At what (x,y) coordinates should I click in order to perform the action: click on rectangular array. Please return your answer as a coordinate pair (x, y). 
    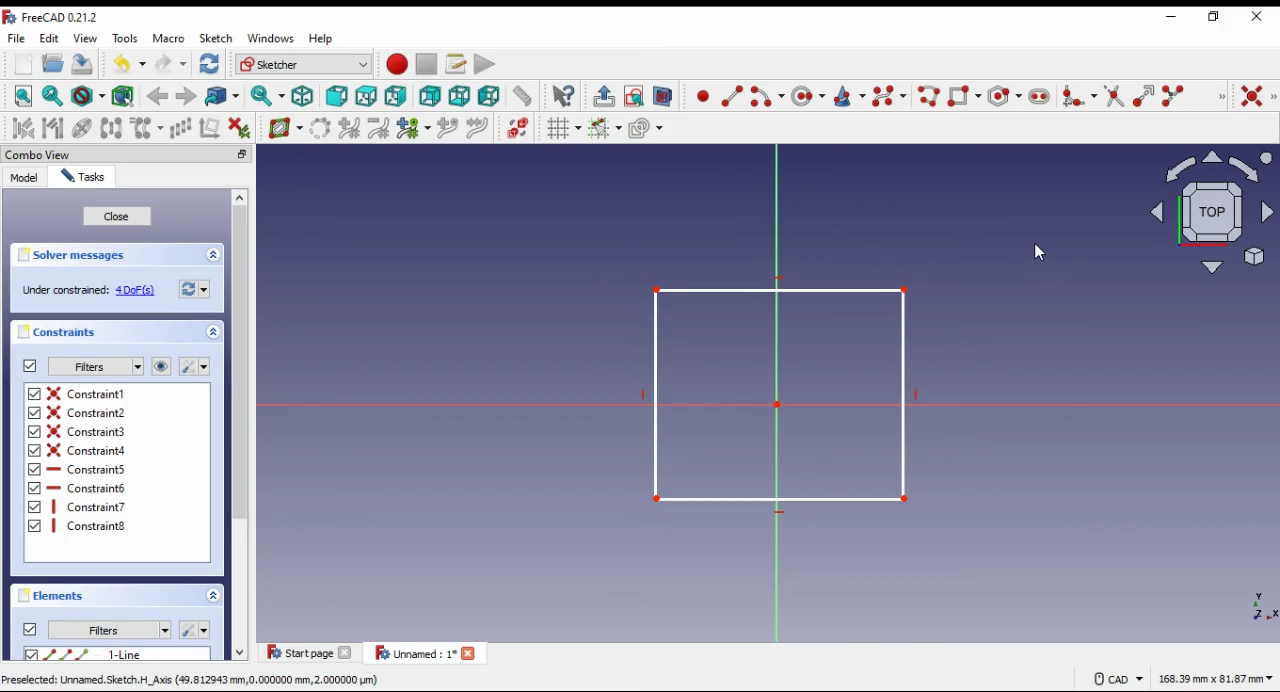
    Looking at the image, I should click on (180, 129).